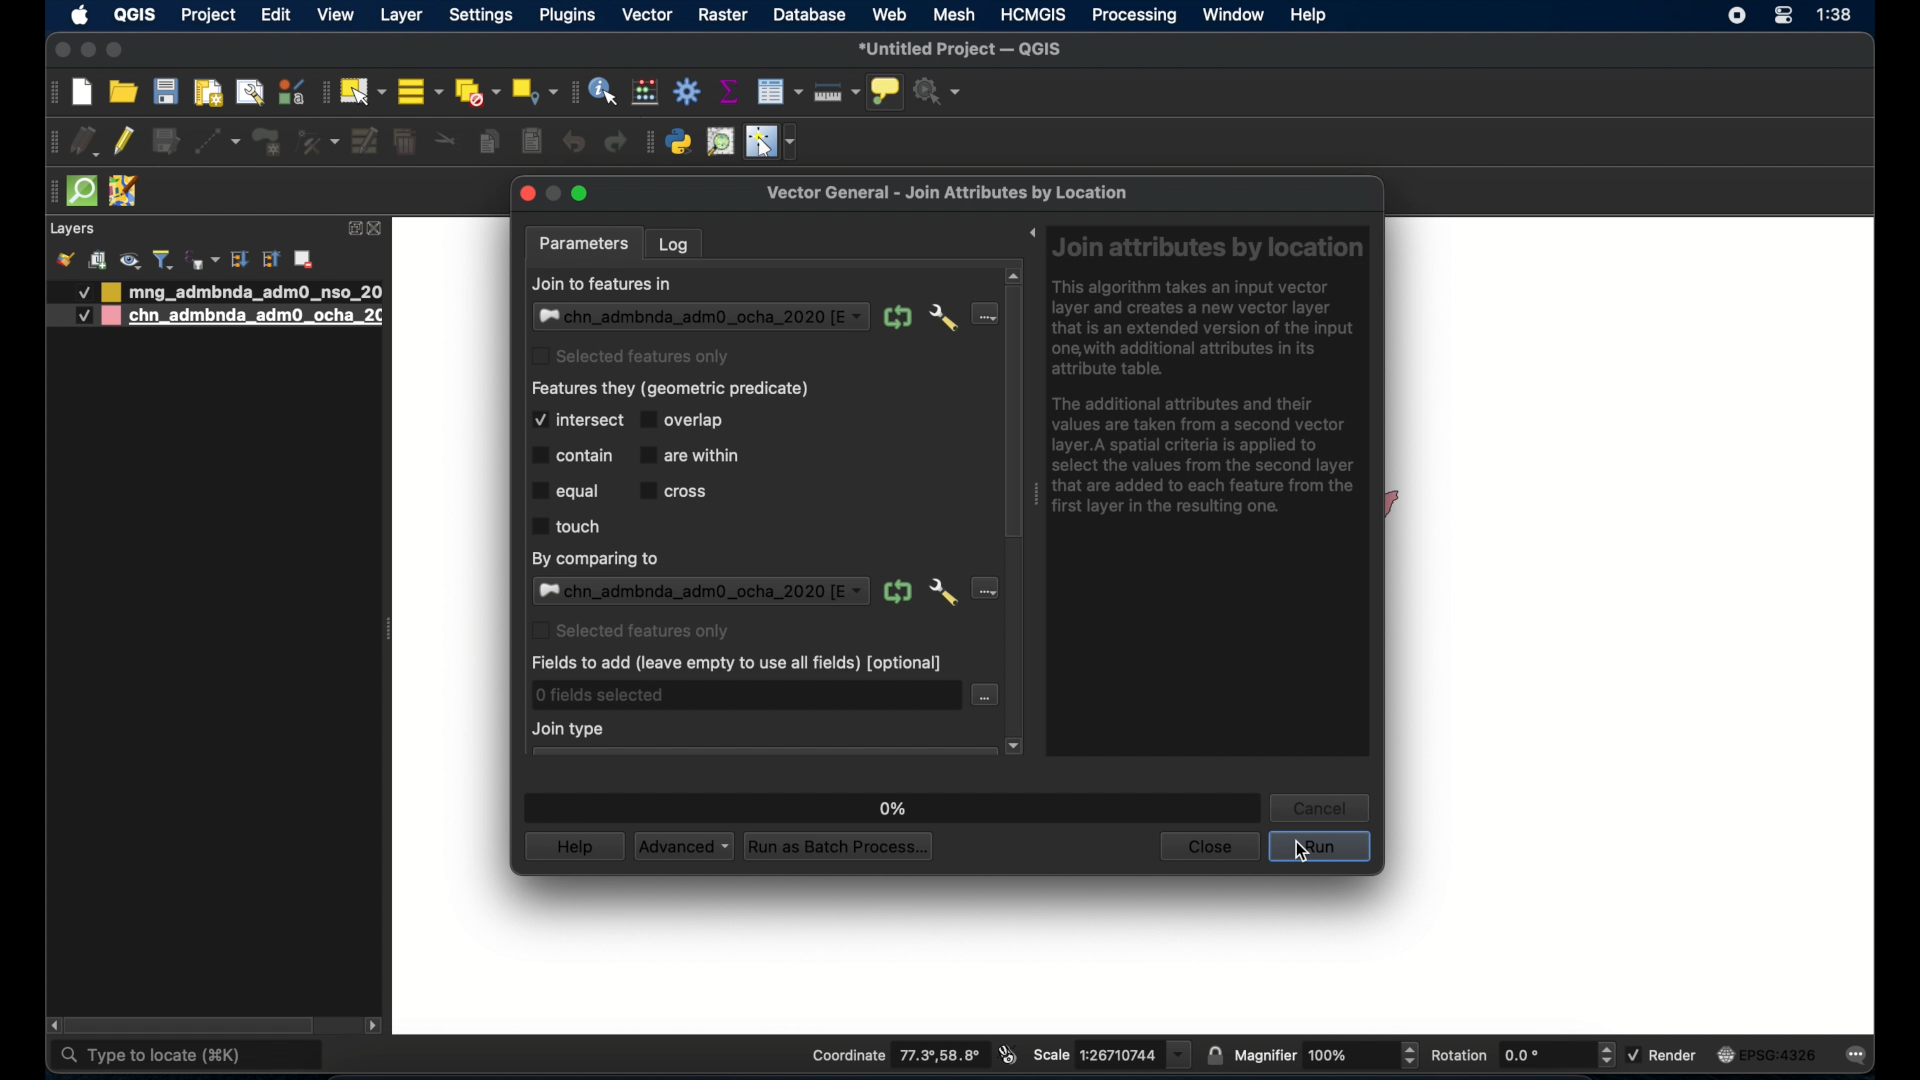  I want to click on vector, so click(651, 16).